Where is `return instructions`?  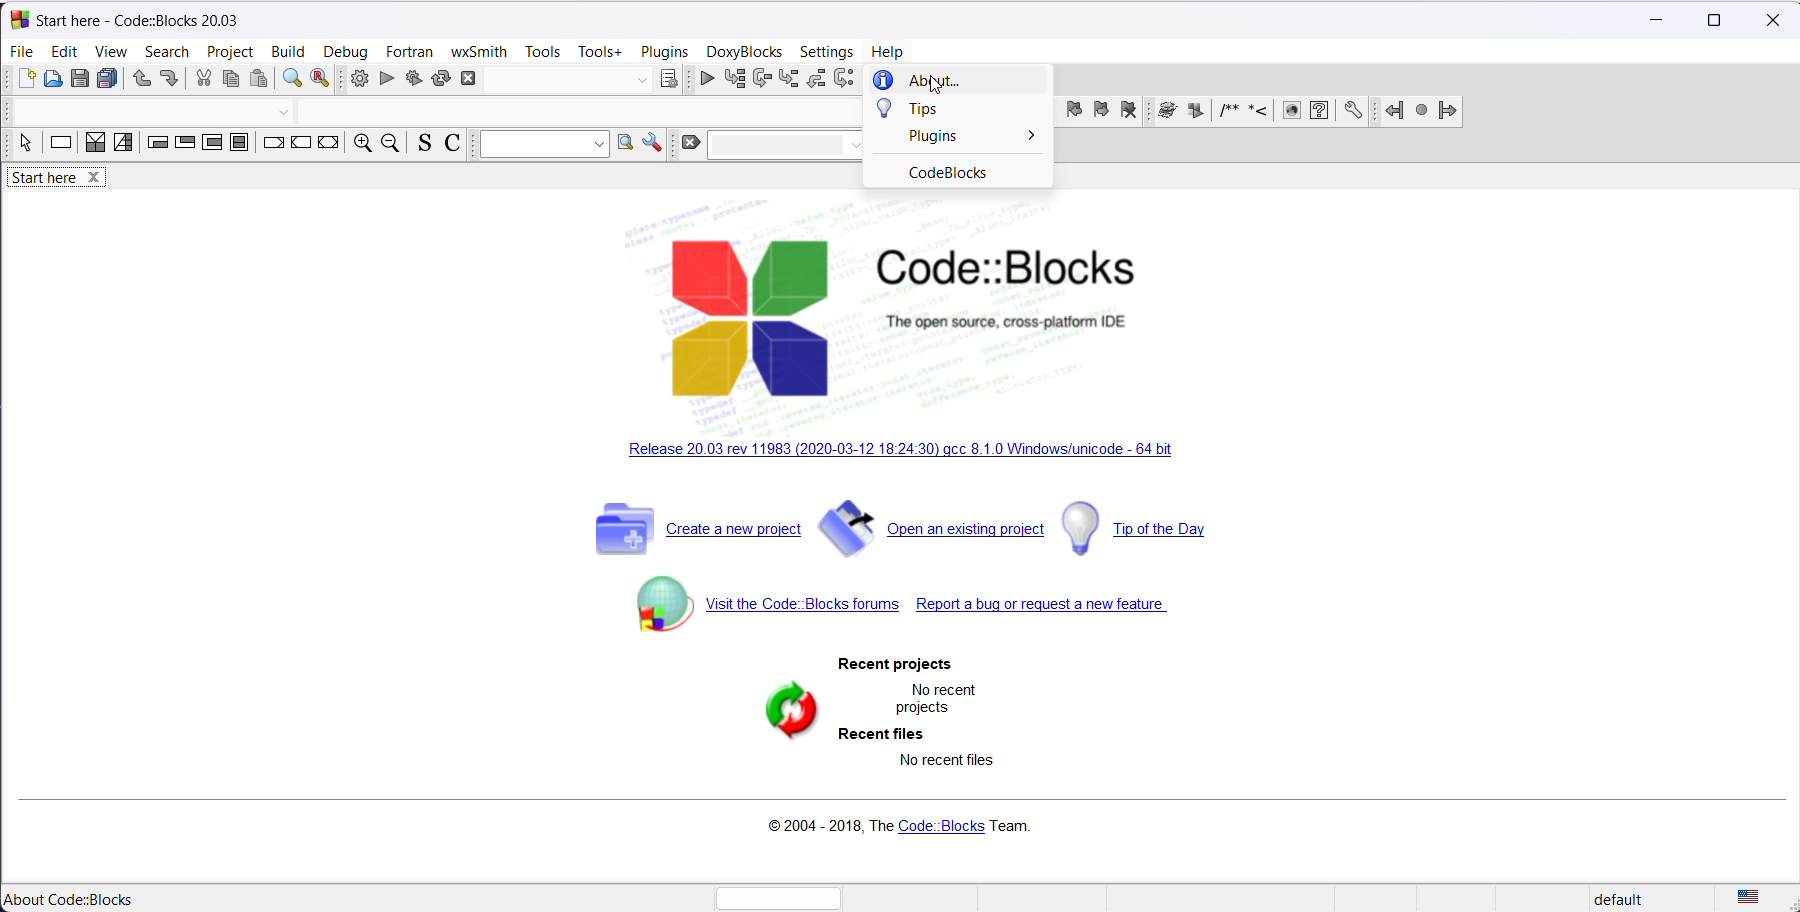
return instructions is located at coordinates (331, 145).